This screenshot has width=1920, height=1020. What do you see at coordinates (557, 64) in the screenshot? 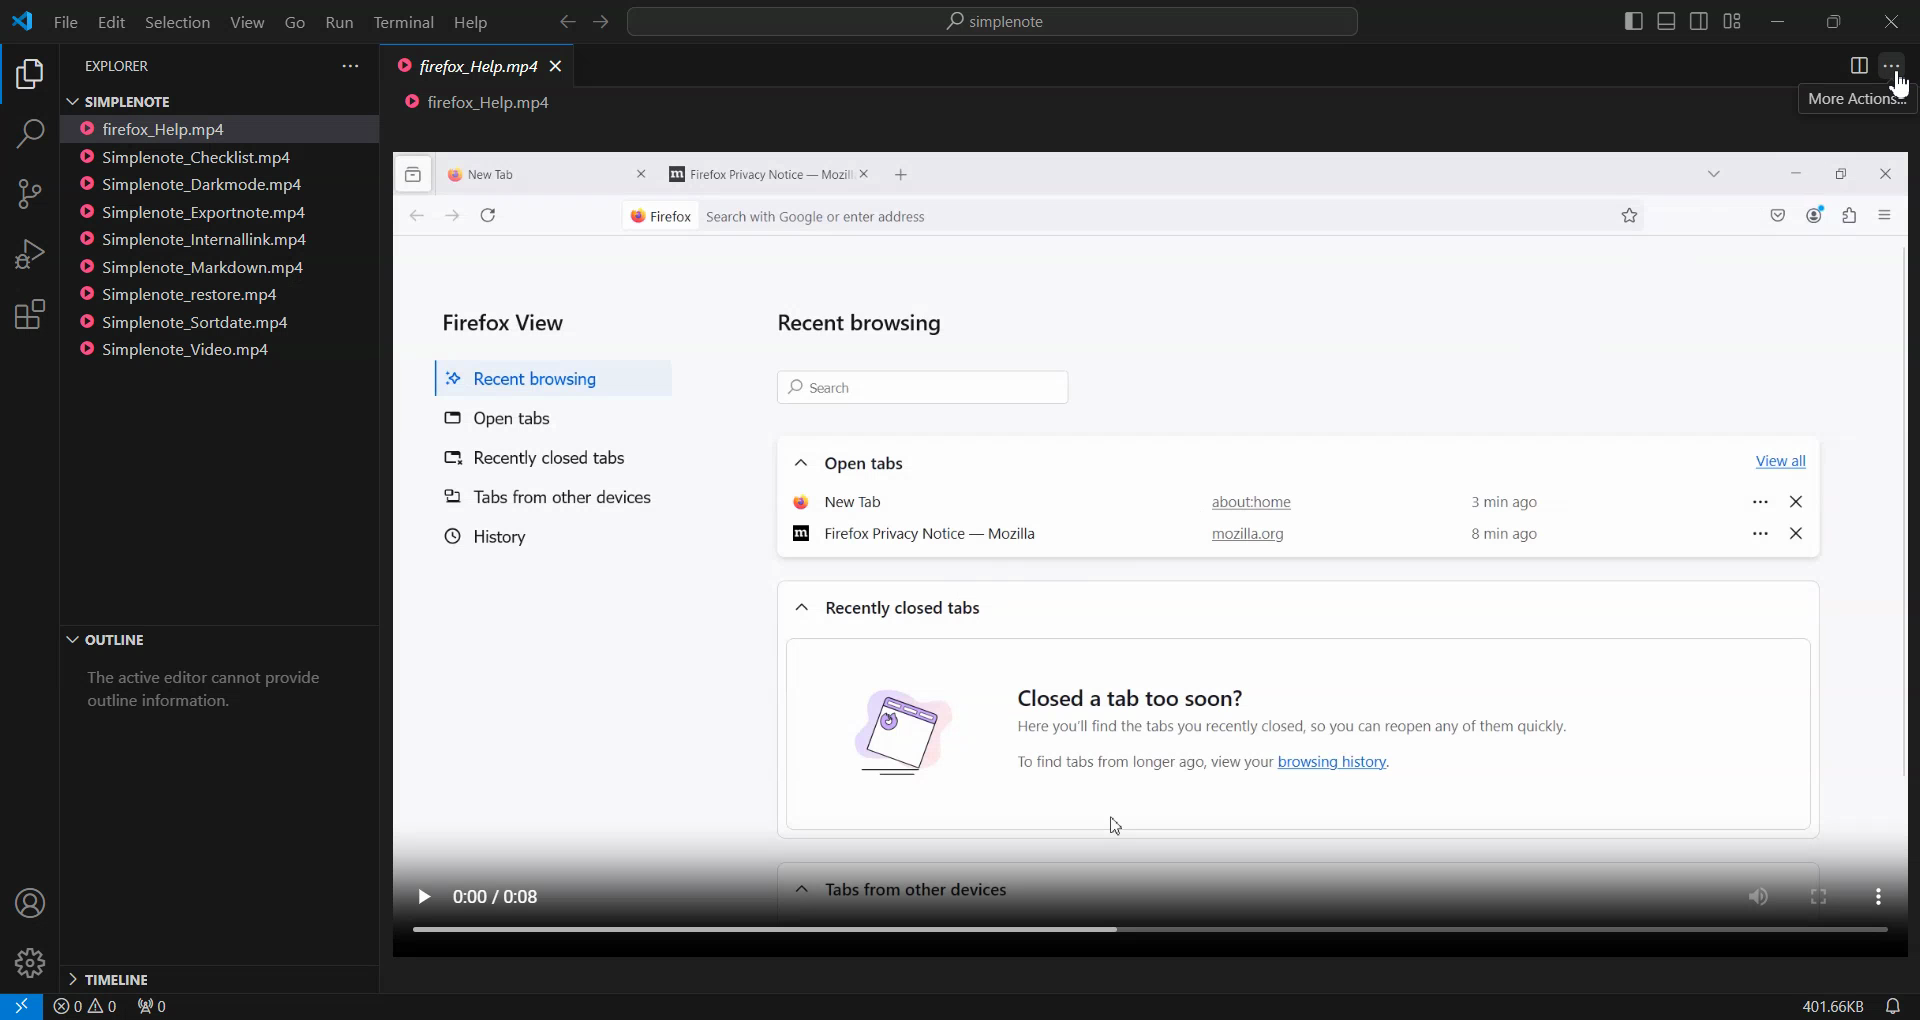
I see `Close` at bounding box center [557, 64].